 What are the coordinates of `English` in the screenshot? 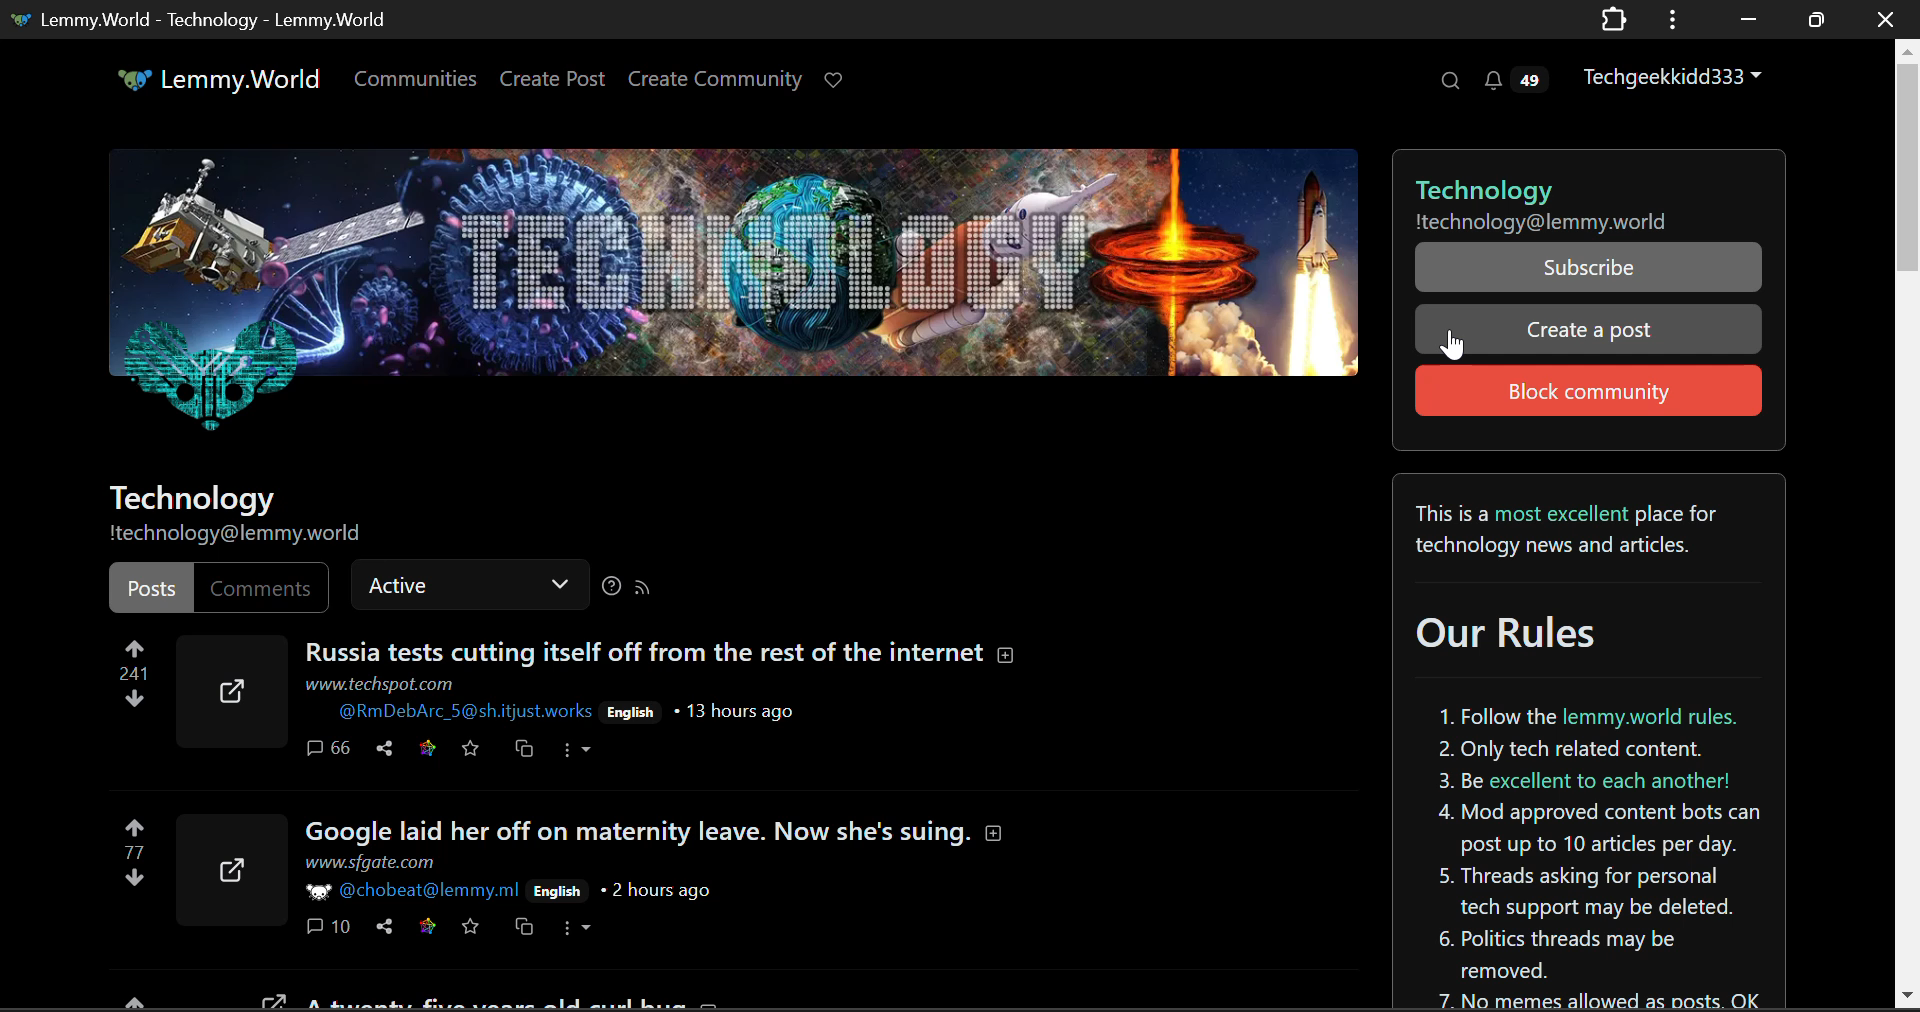 It's located at (631, 713).